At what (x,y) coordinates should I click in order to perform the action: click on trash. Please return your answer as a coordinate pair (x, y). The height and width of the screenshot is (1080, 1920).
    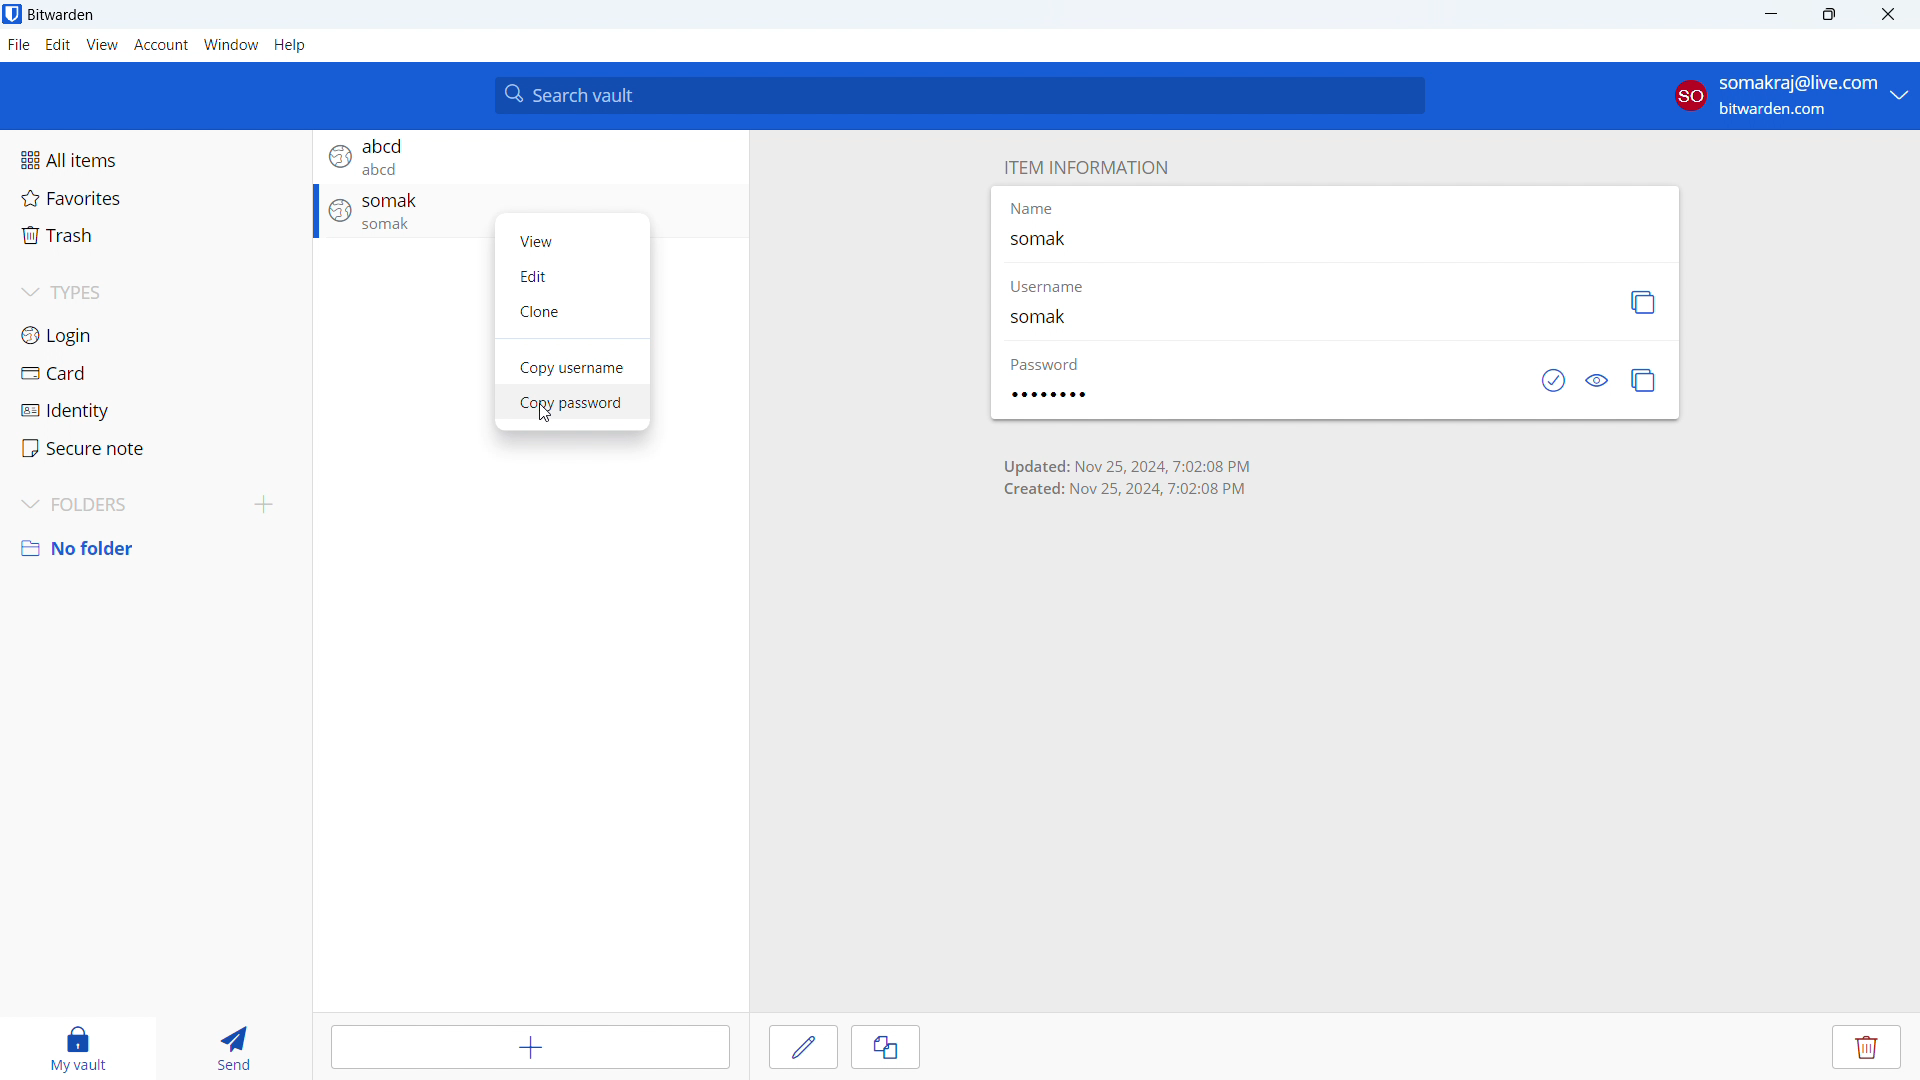
    Looking at the image, I should click on (155, 235).